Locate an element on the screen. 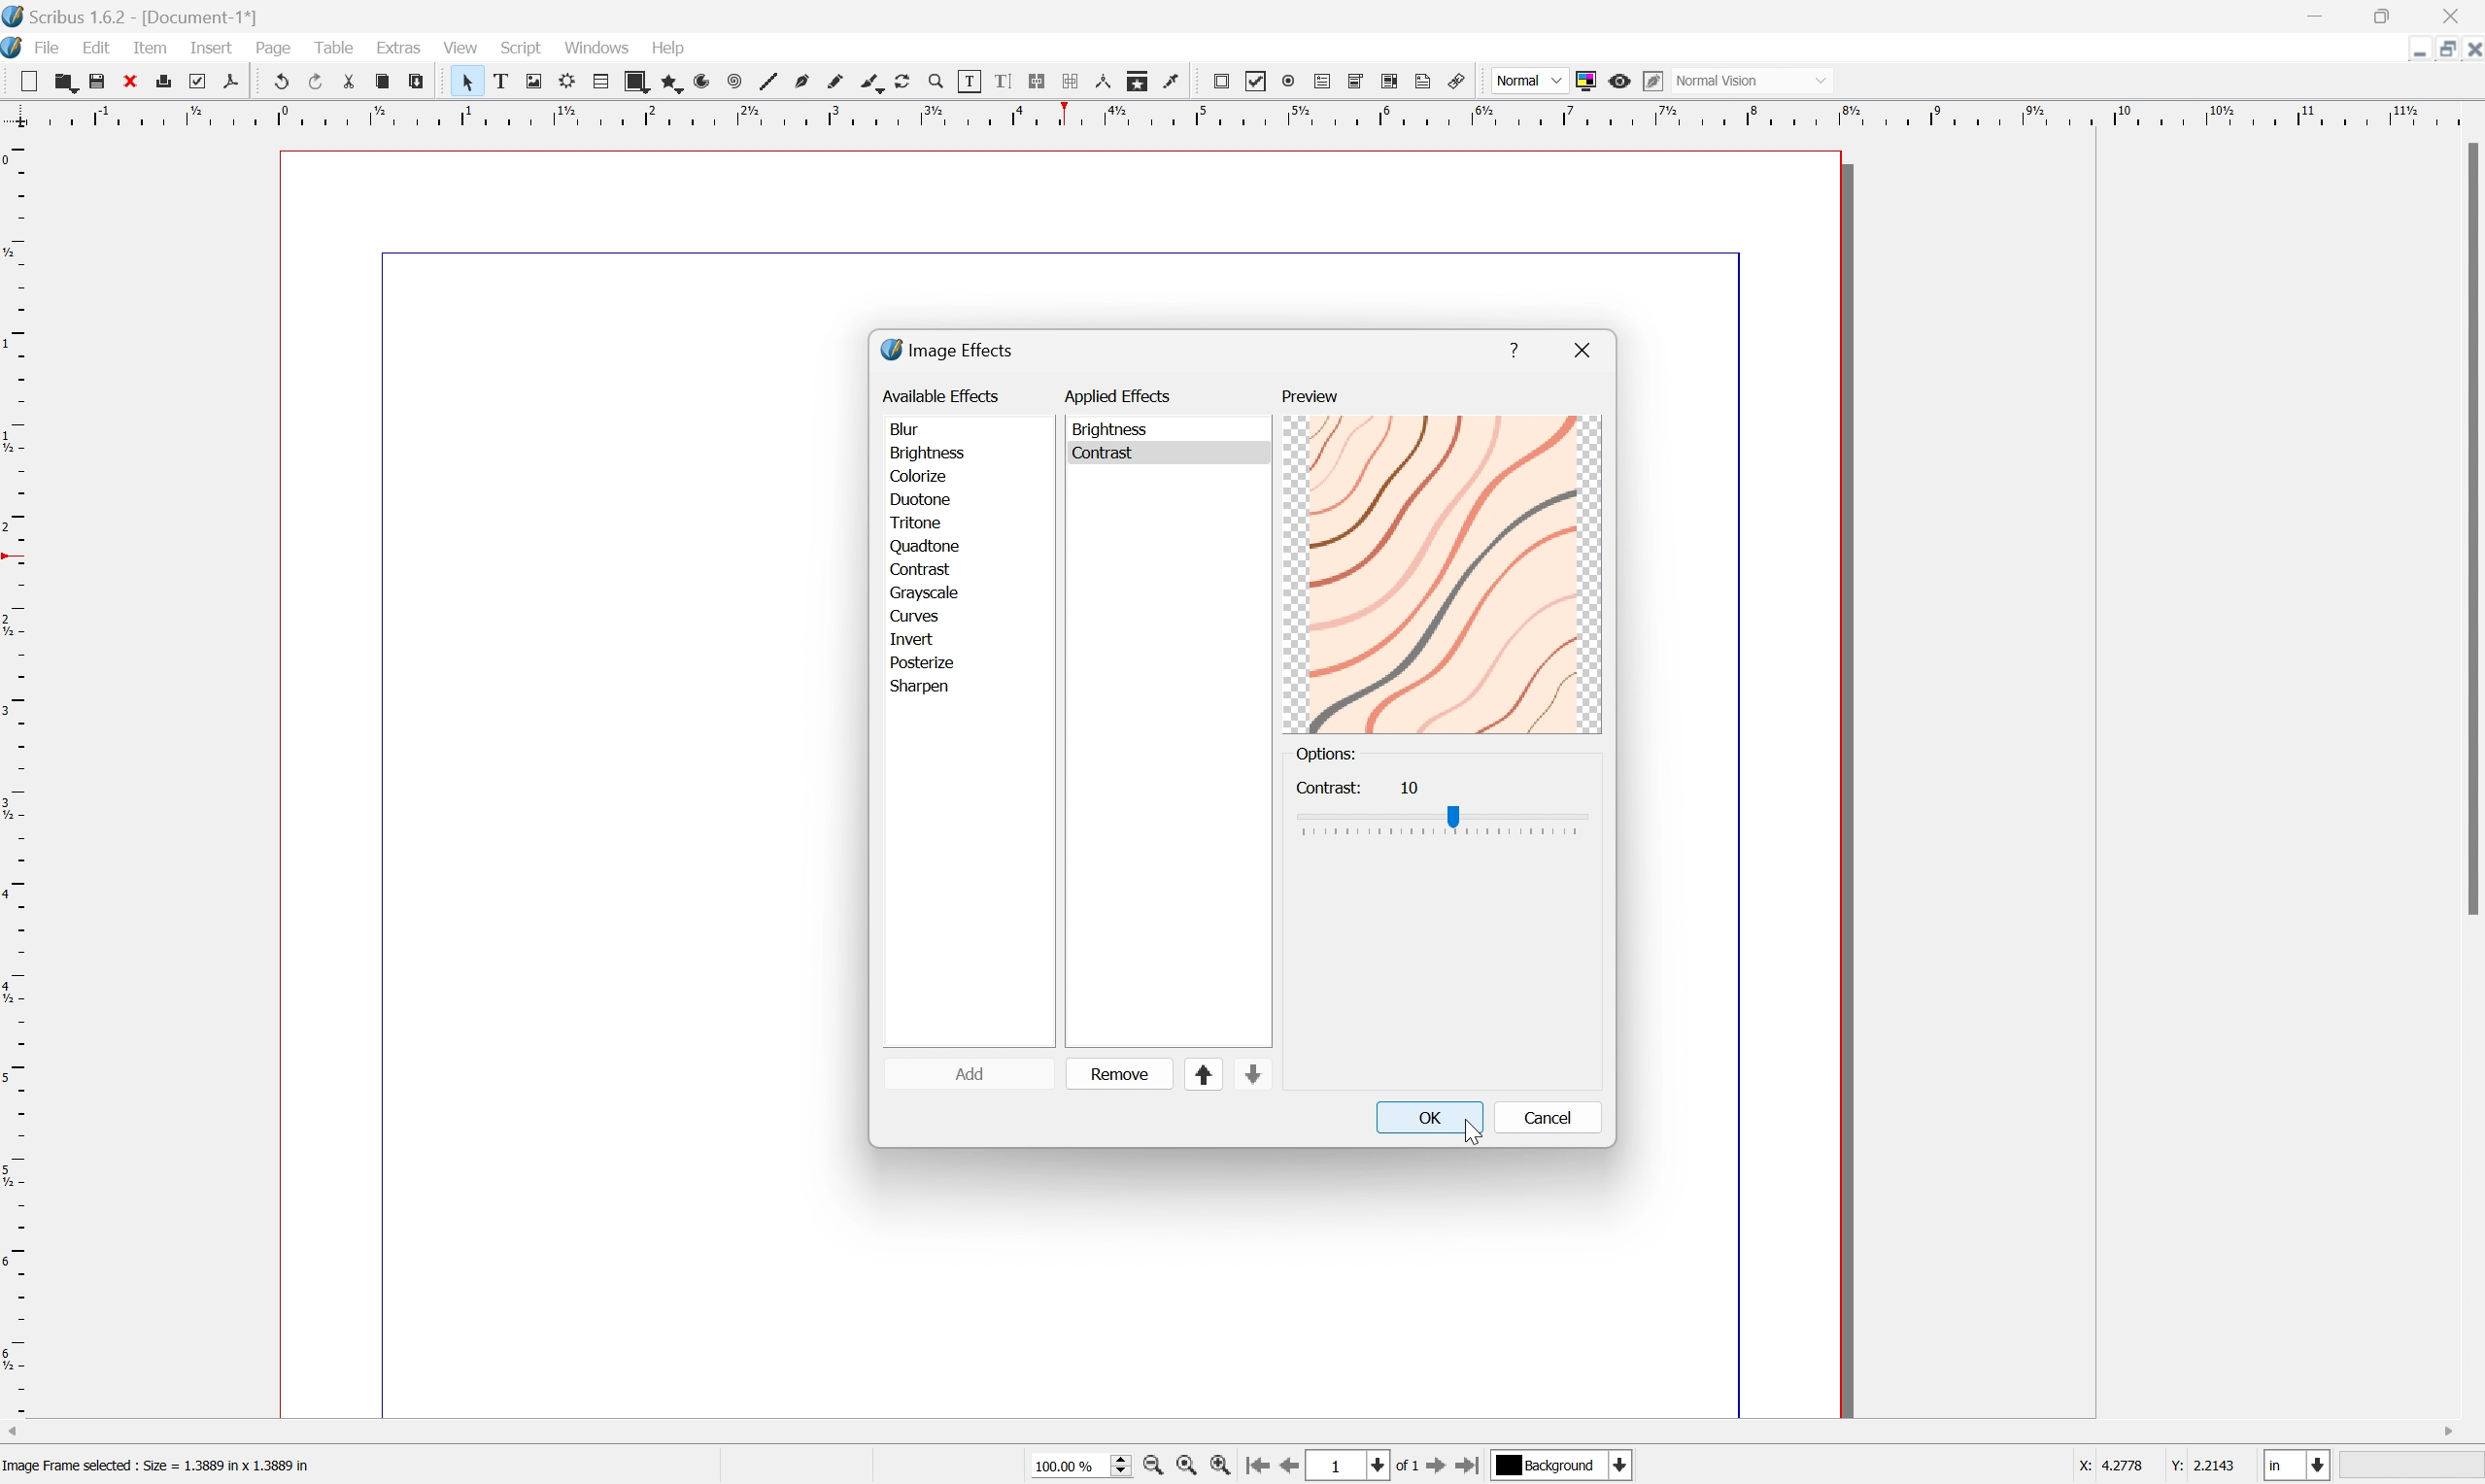  Extras is located at coordinates (400, 51).